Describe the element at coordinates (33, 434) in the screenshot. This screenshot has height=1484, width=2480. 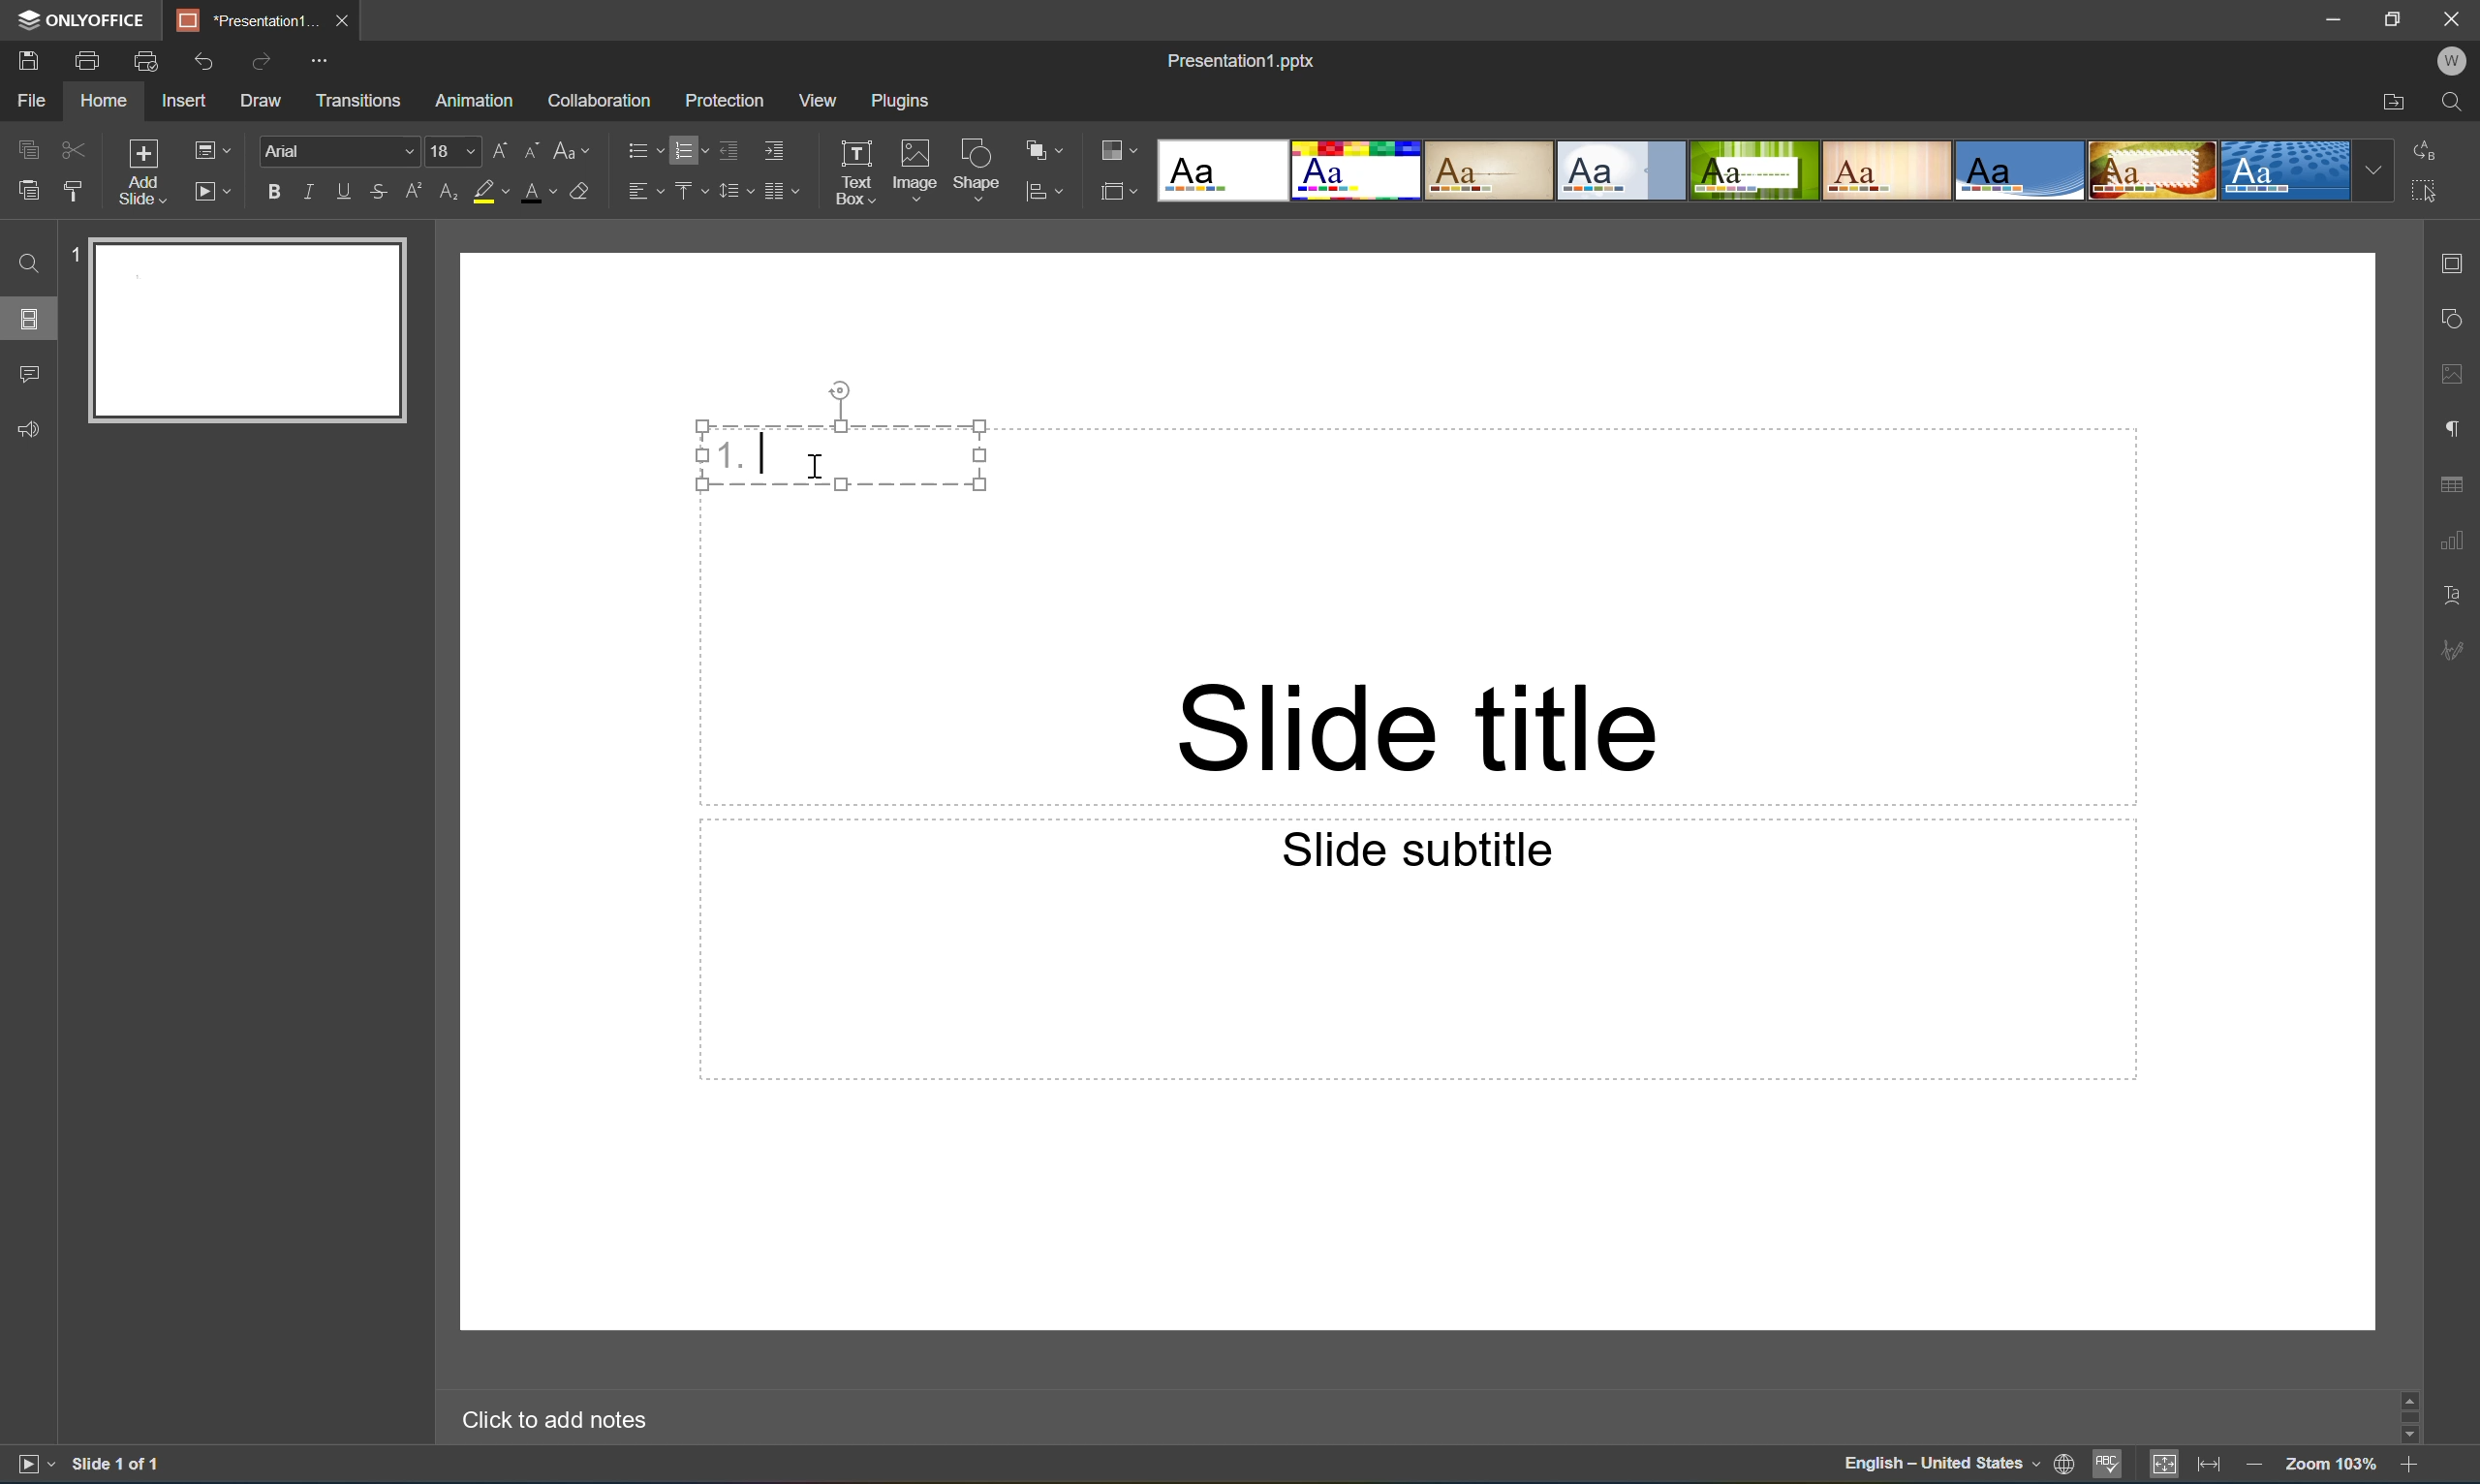
I see `Feedback and Support` at that location.